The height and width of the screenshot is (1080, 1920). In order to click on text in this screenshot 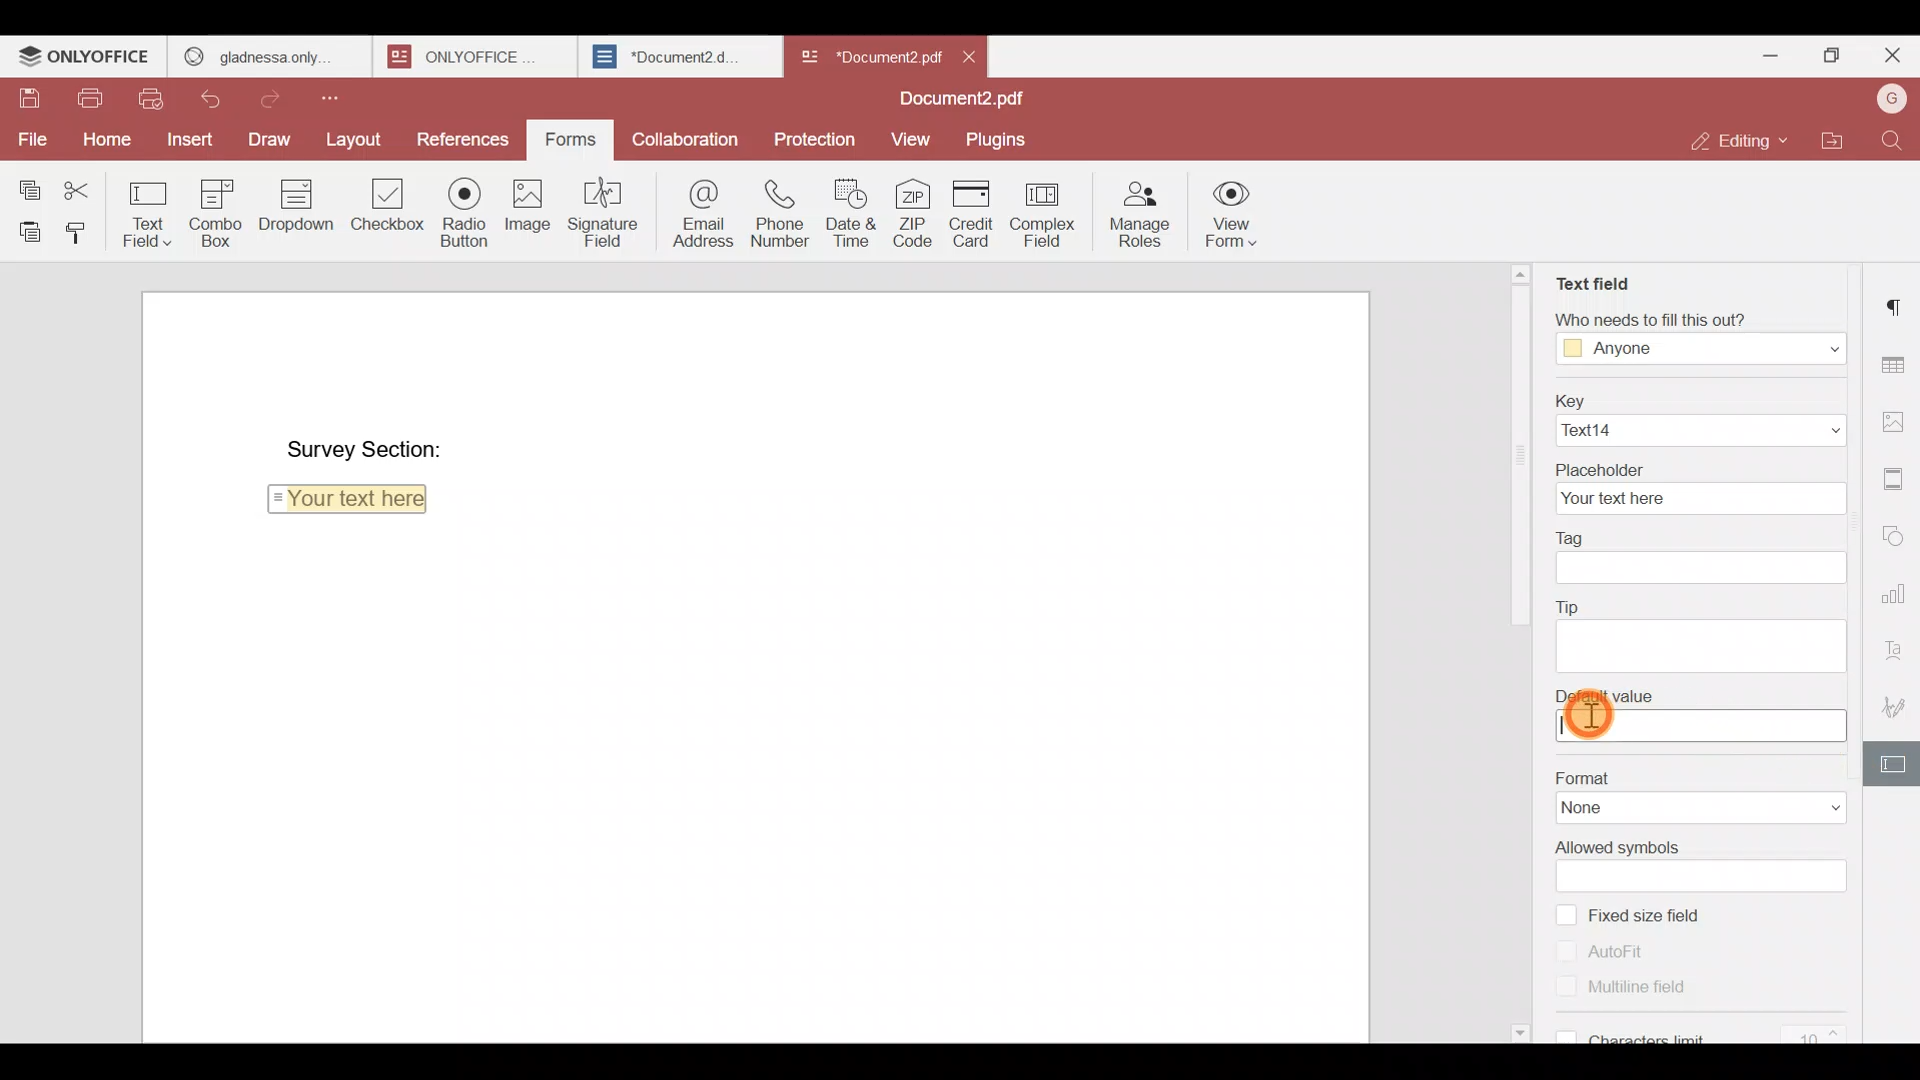, I will do `click(1705, 643)`.